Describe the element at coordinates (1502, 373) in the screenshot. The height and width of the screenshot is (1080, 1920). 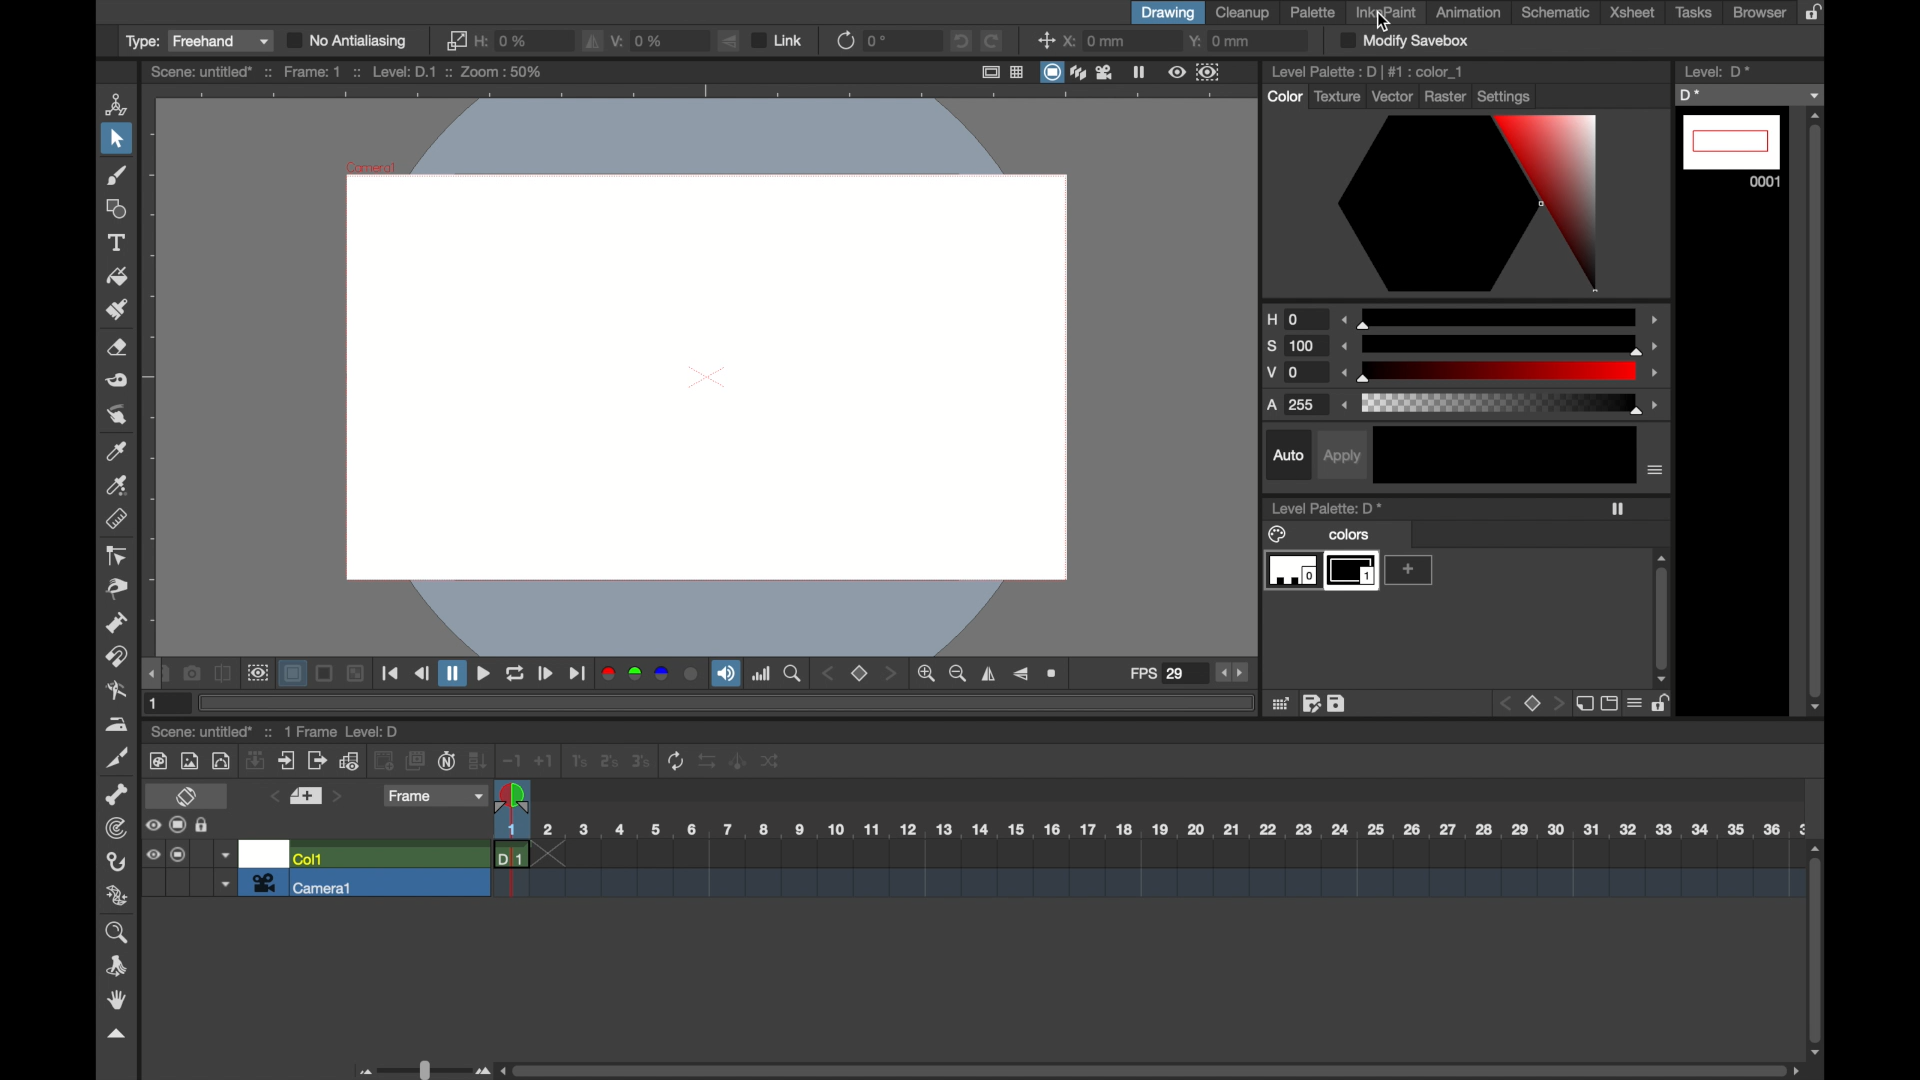
I see `scale` at that location.